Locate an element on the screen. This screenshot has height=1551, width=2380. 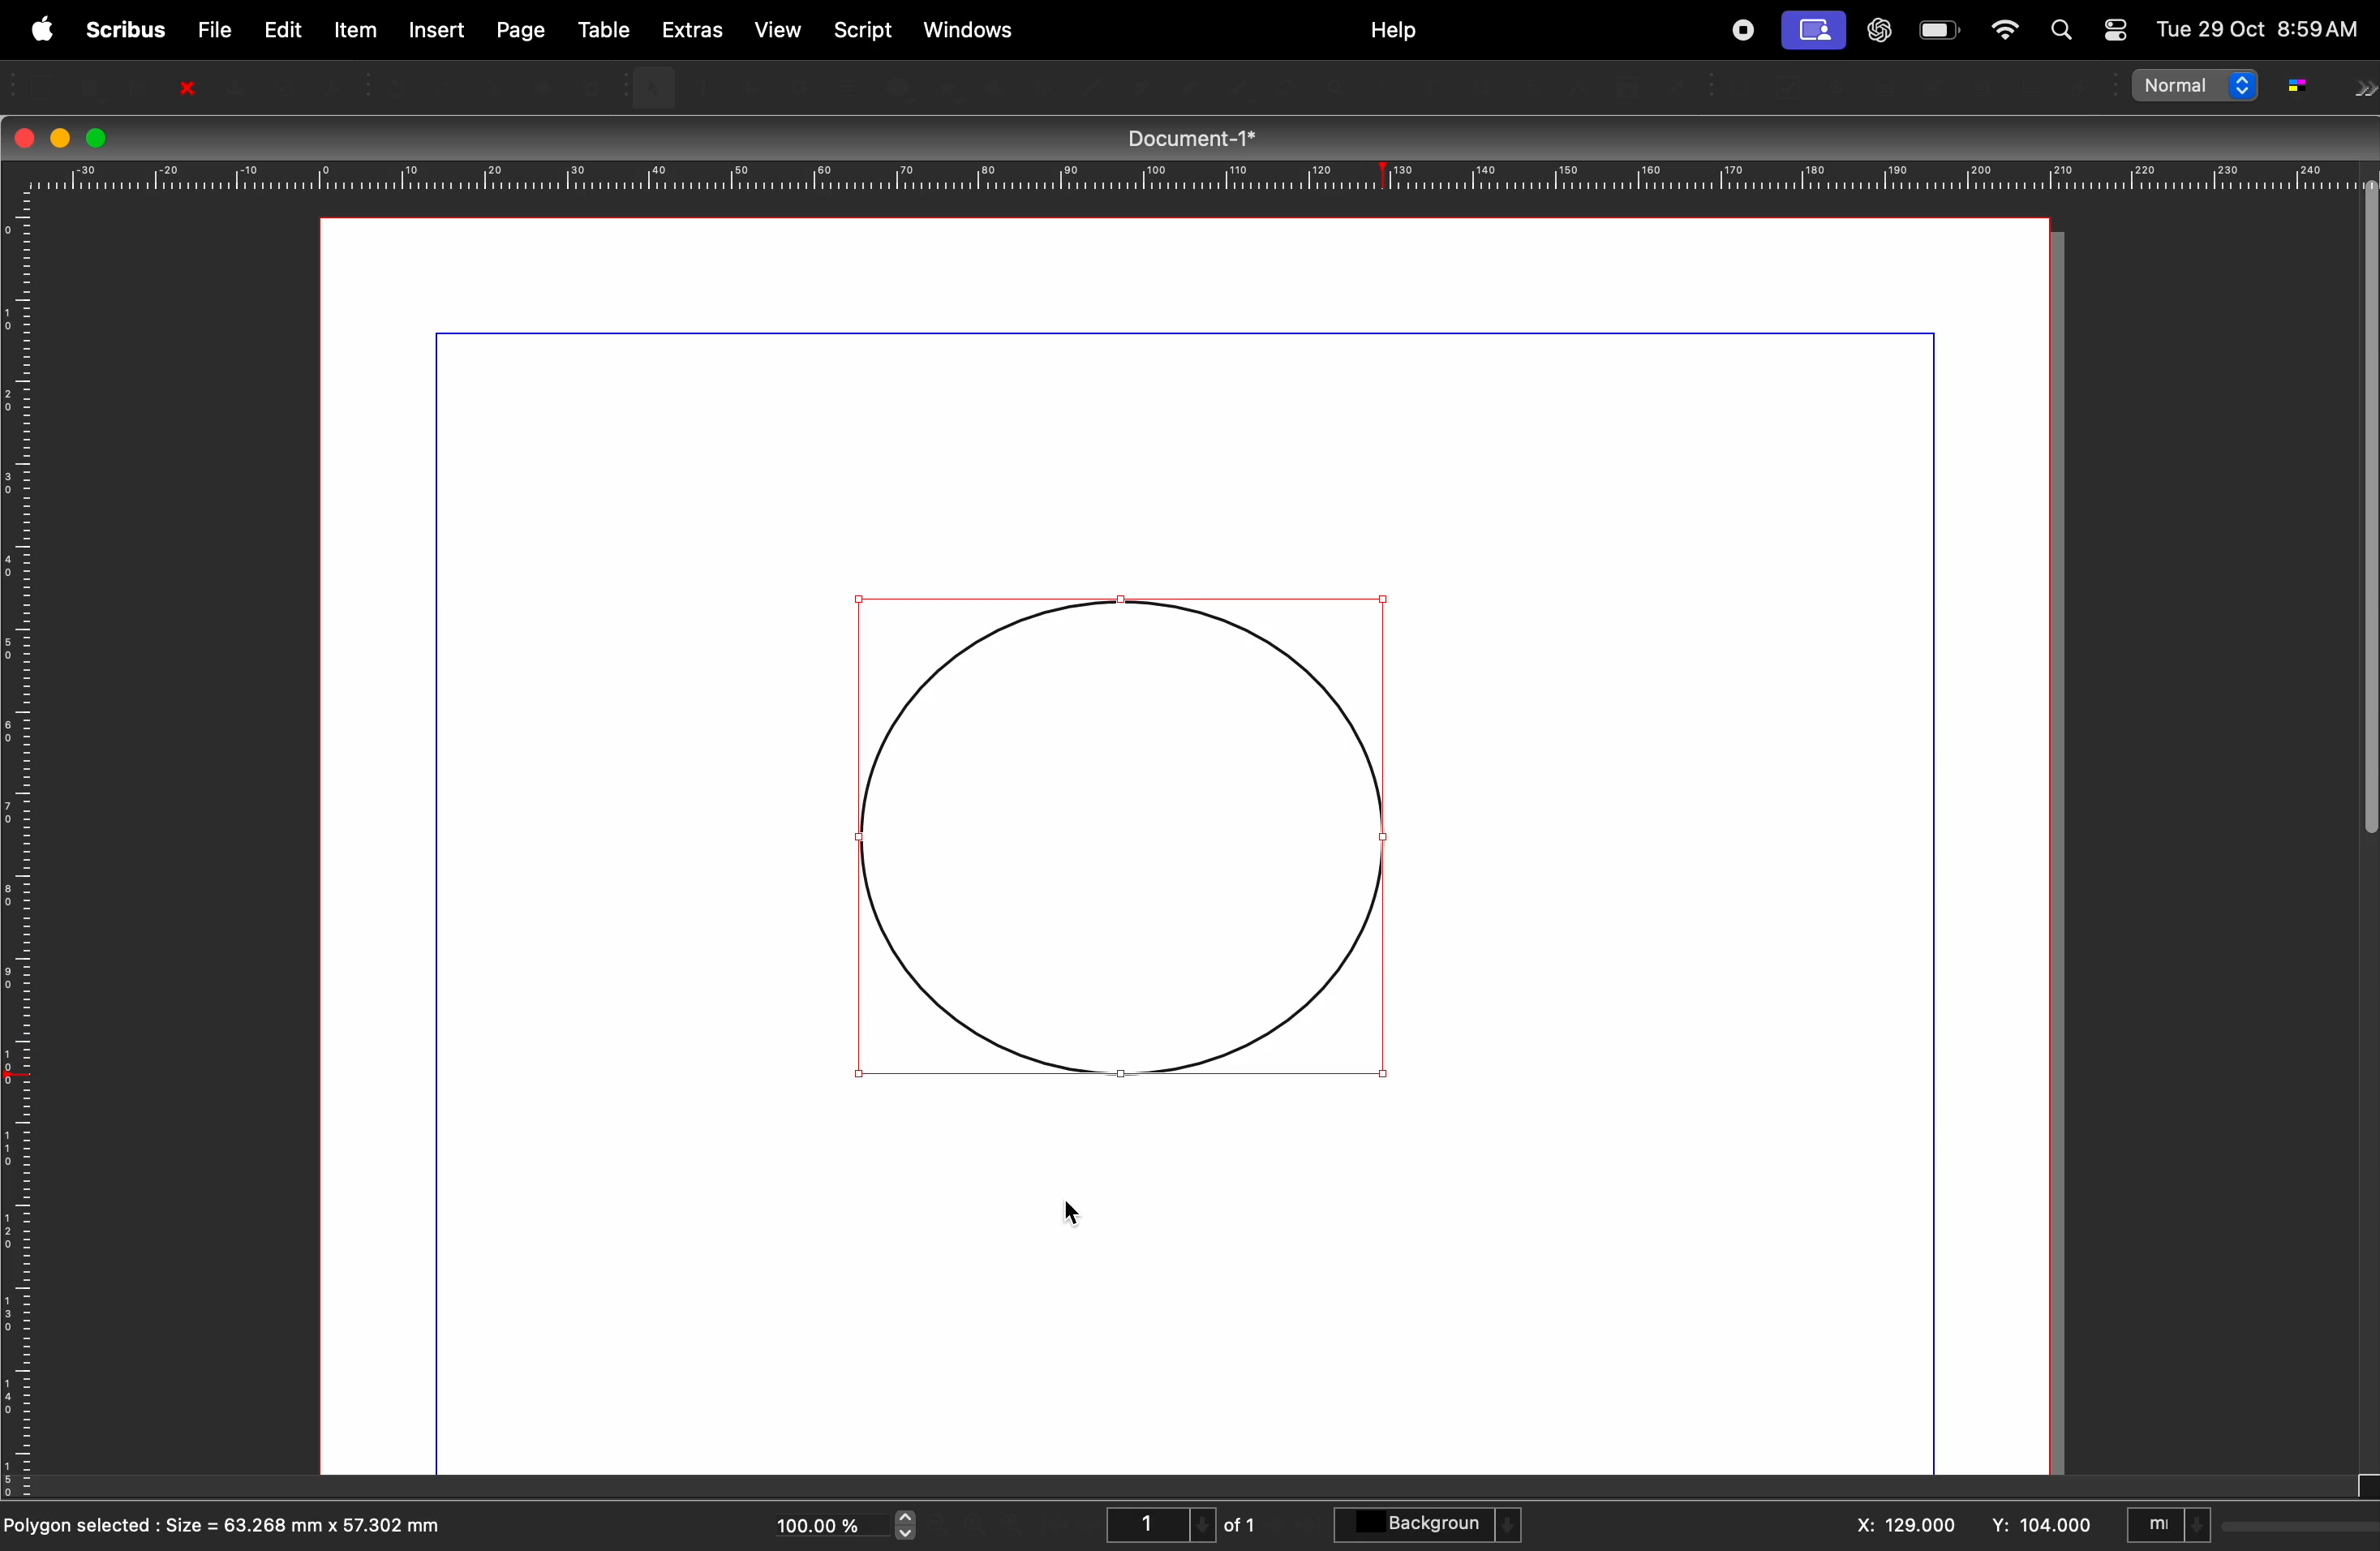
verticle sidebar is located at coordinates (2358, 549).